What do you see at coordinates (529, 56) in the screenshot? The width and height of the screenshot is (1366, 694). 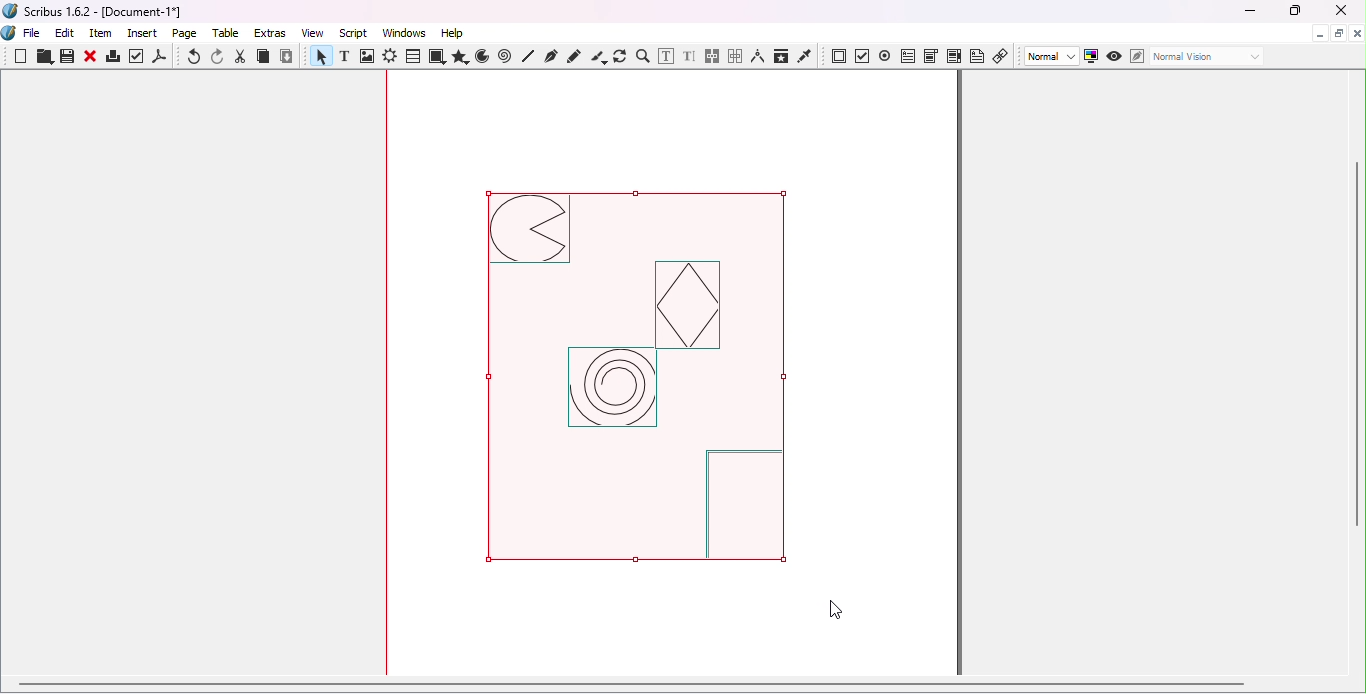 I see `Line` at bounding box center [529, 56].